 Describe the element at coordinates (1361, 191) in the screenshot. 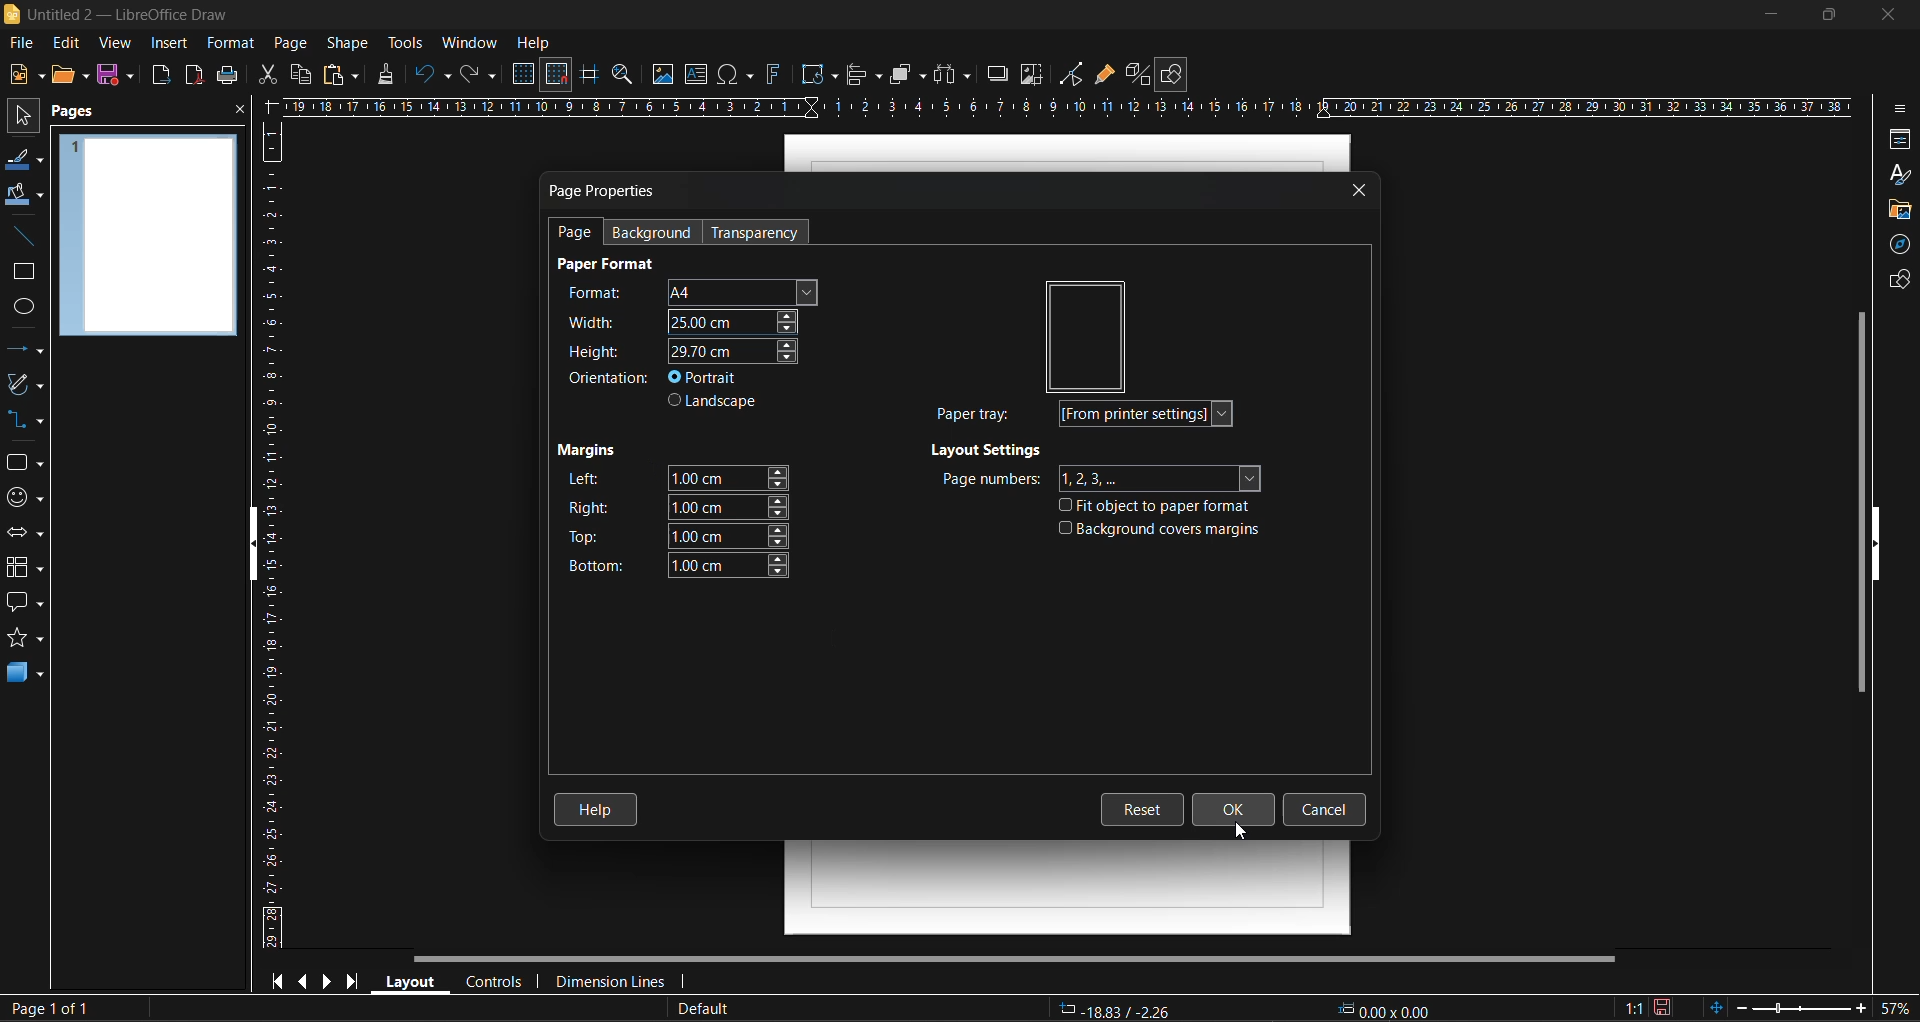

I see `close` at that location.